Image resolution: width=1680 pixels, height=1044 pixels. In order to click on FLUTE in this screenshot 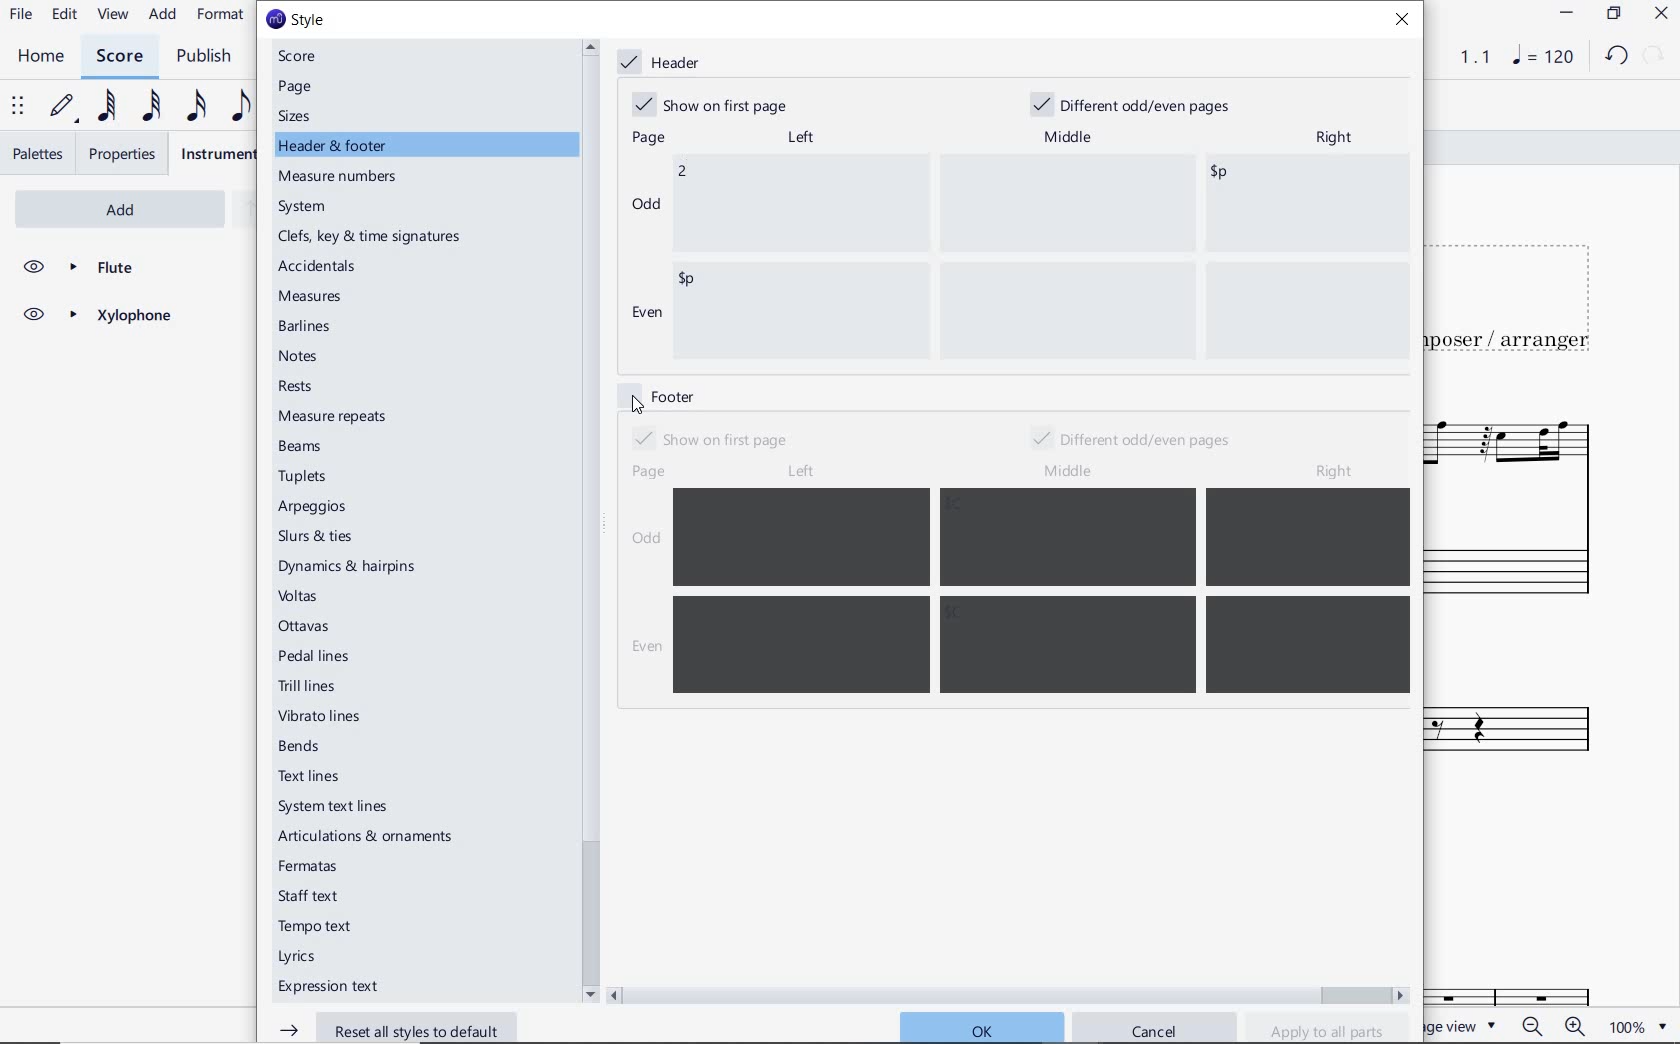, I will do `click(96, 268)`.